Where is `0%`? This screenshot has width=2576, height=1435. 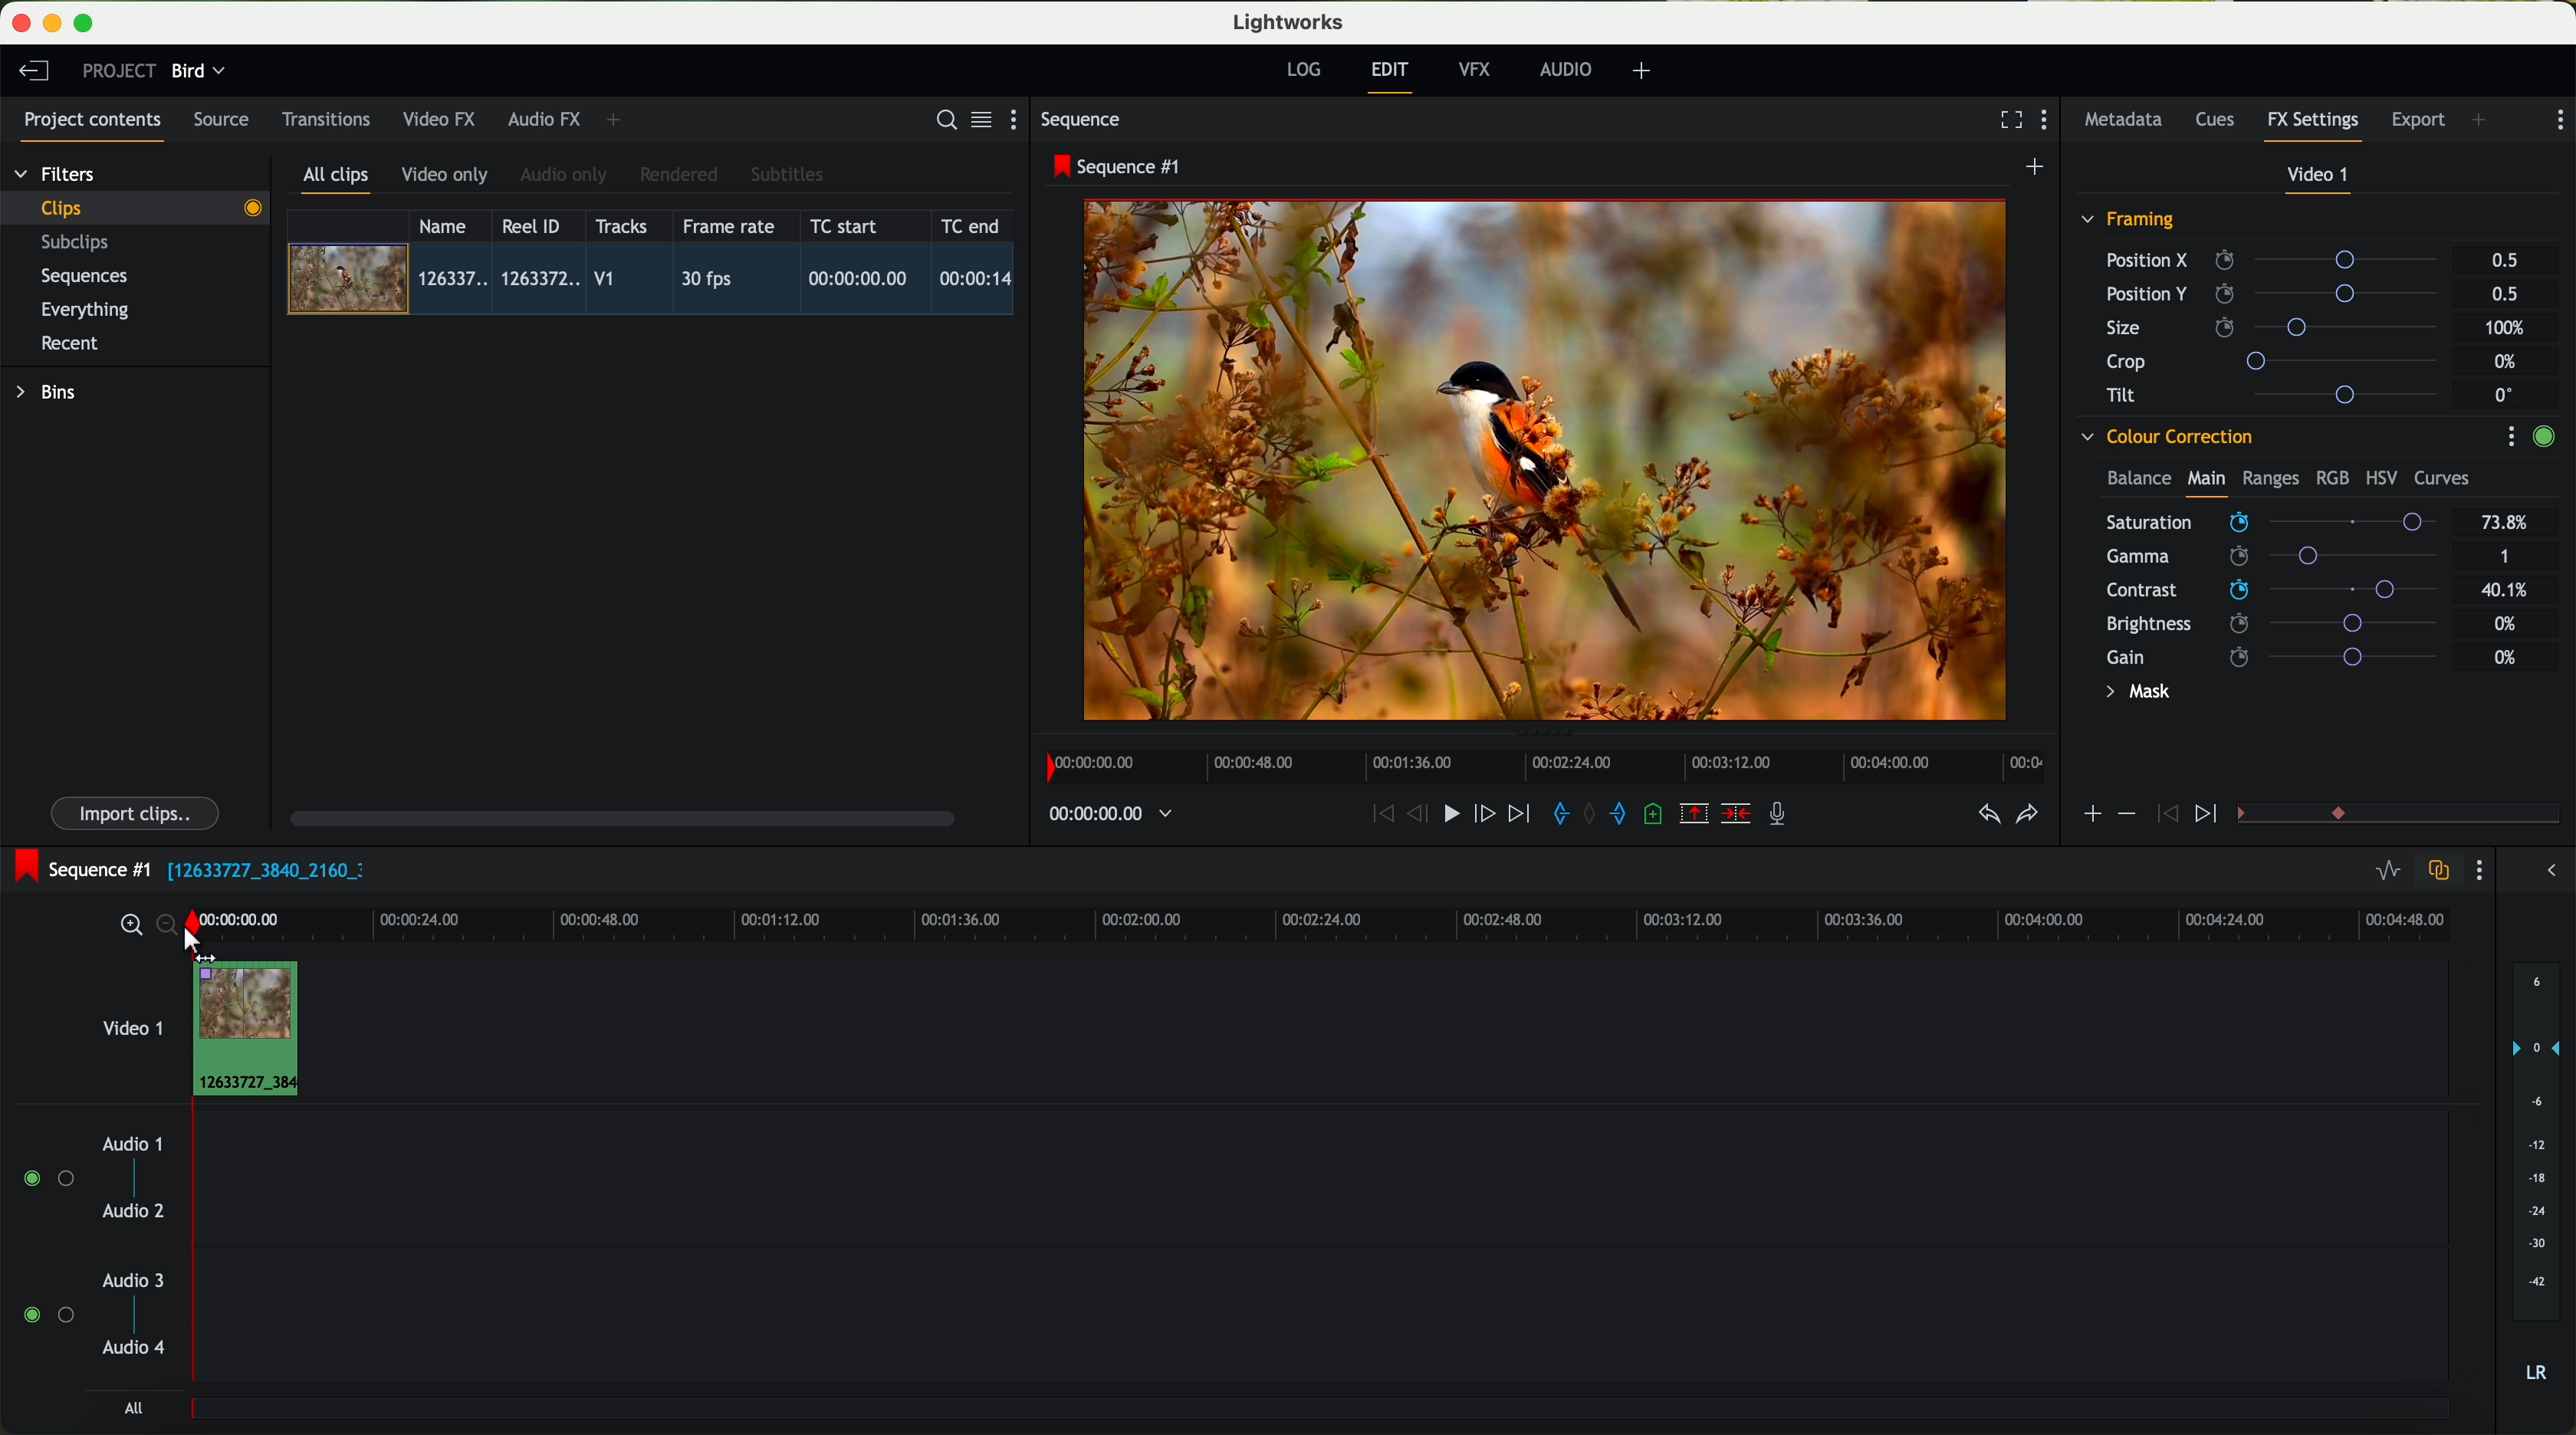 0% is located at coordinates (2508, 362).